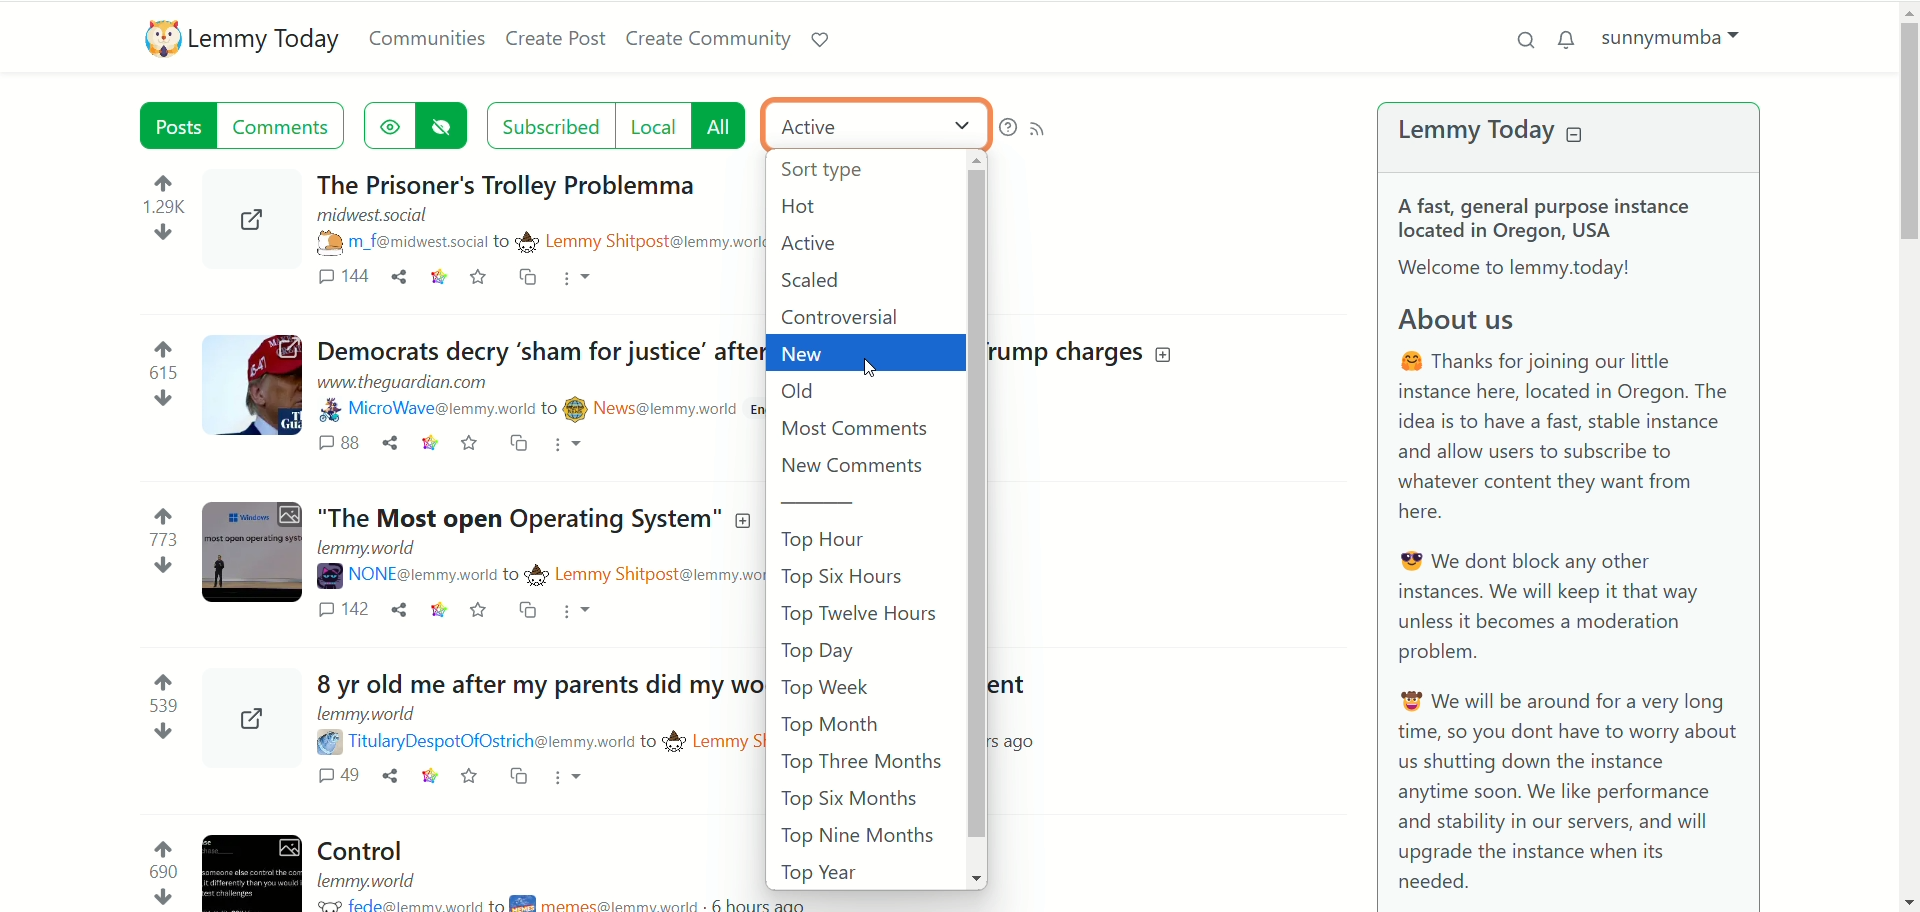 The height and width of the screenshot is (912, 1920). Describe the element at coordinates (570, 775) in the screenshot. I see `More` at that location.